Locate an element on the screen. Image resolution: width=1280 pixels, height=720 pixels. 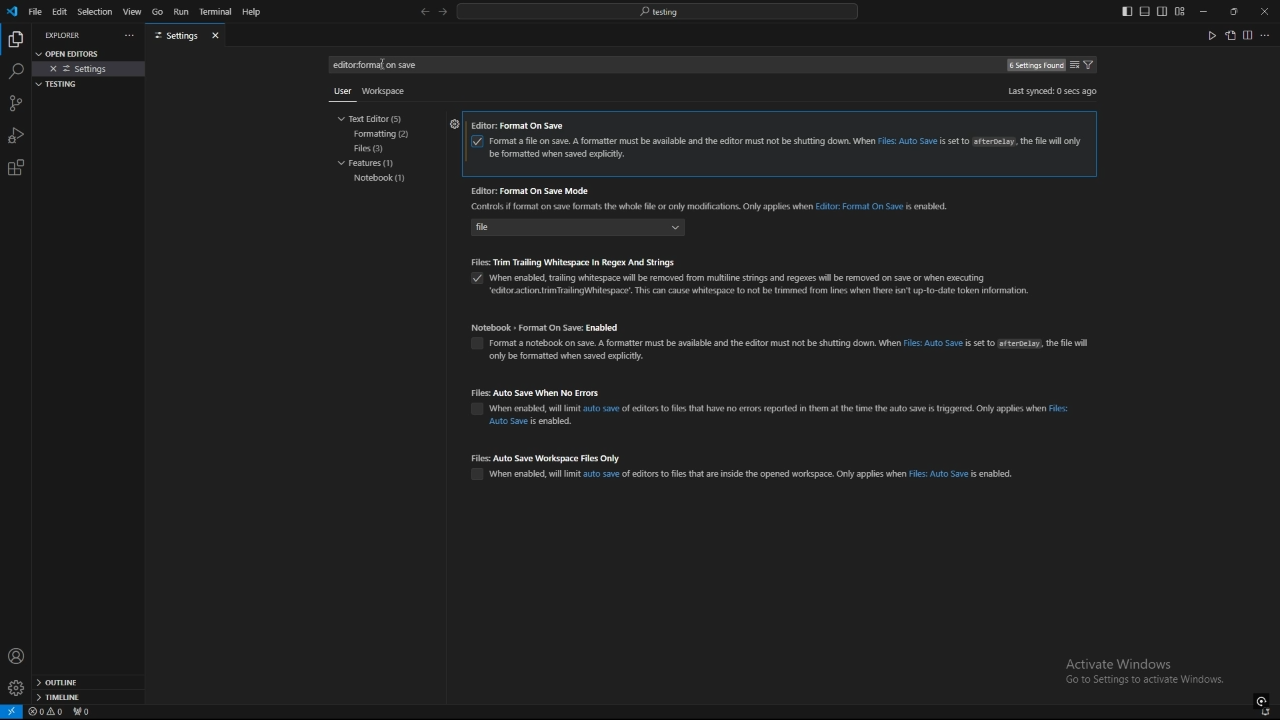
features is located at coordinates (372, 165).